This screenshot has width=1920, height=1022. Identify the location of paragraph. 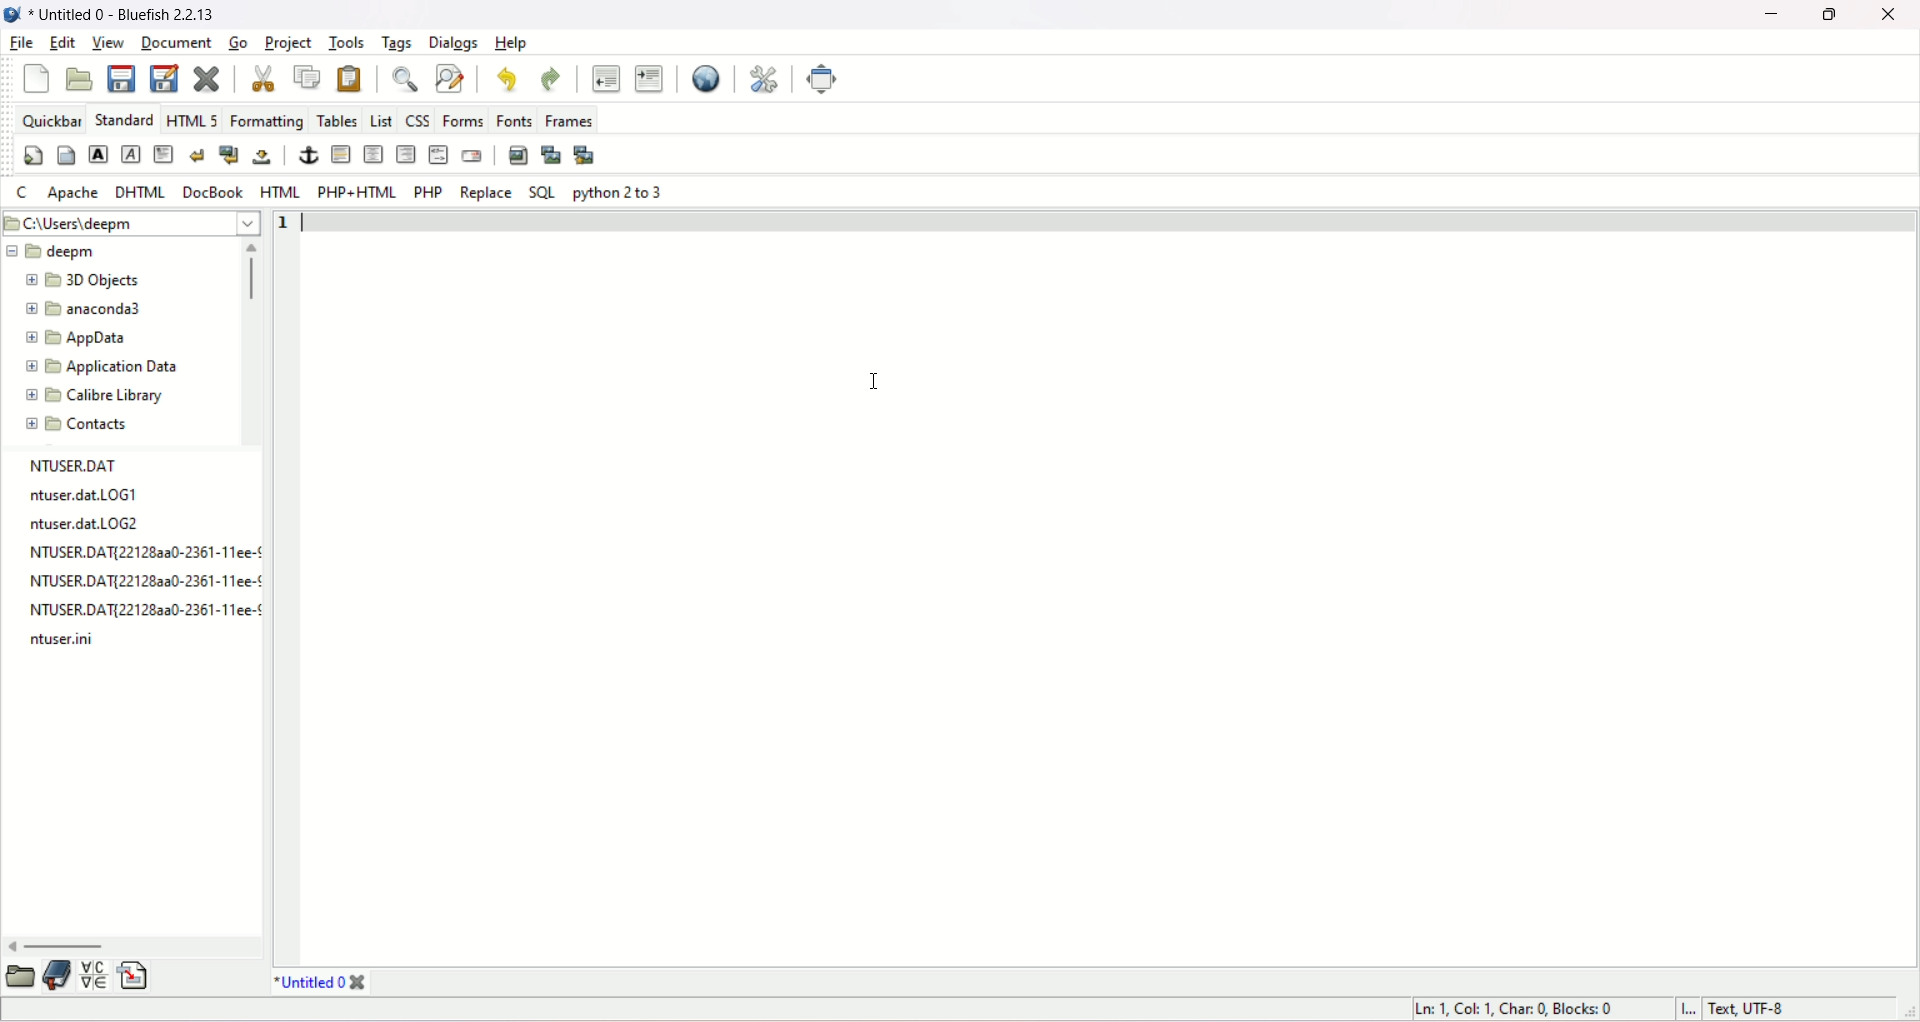
(162, 154).